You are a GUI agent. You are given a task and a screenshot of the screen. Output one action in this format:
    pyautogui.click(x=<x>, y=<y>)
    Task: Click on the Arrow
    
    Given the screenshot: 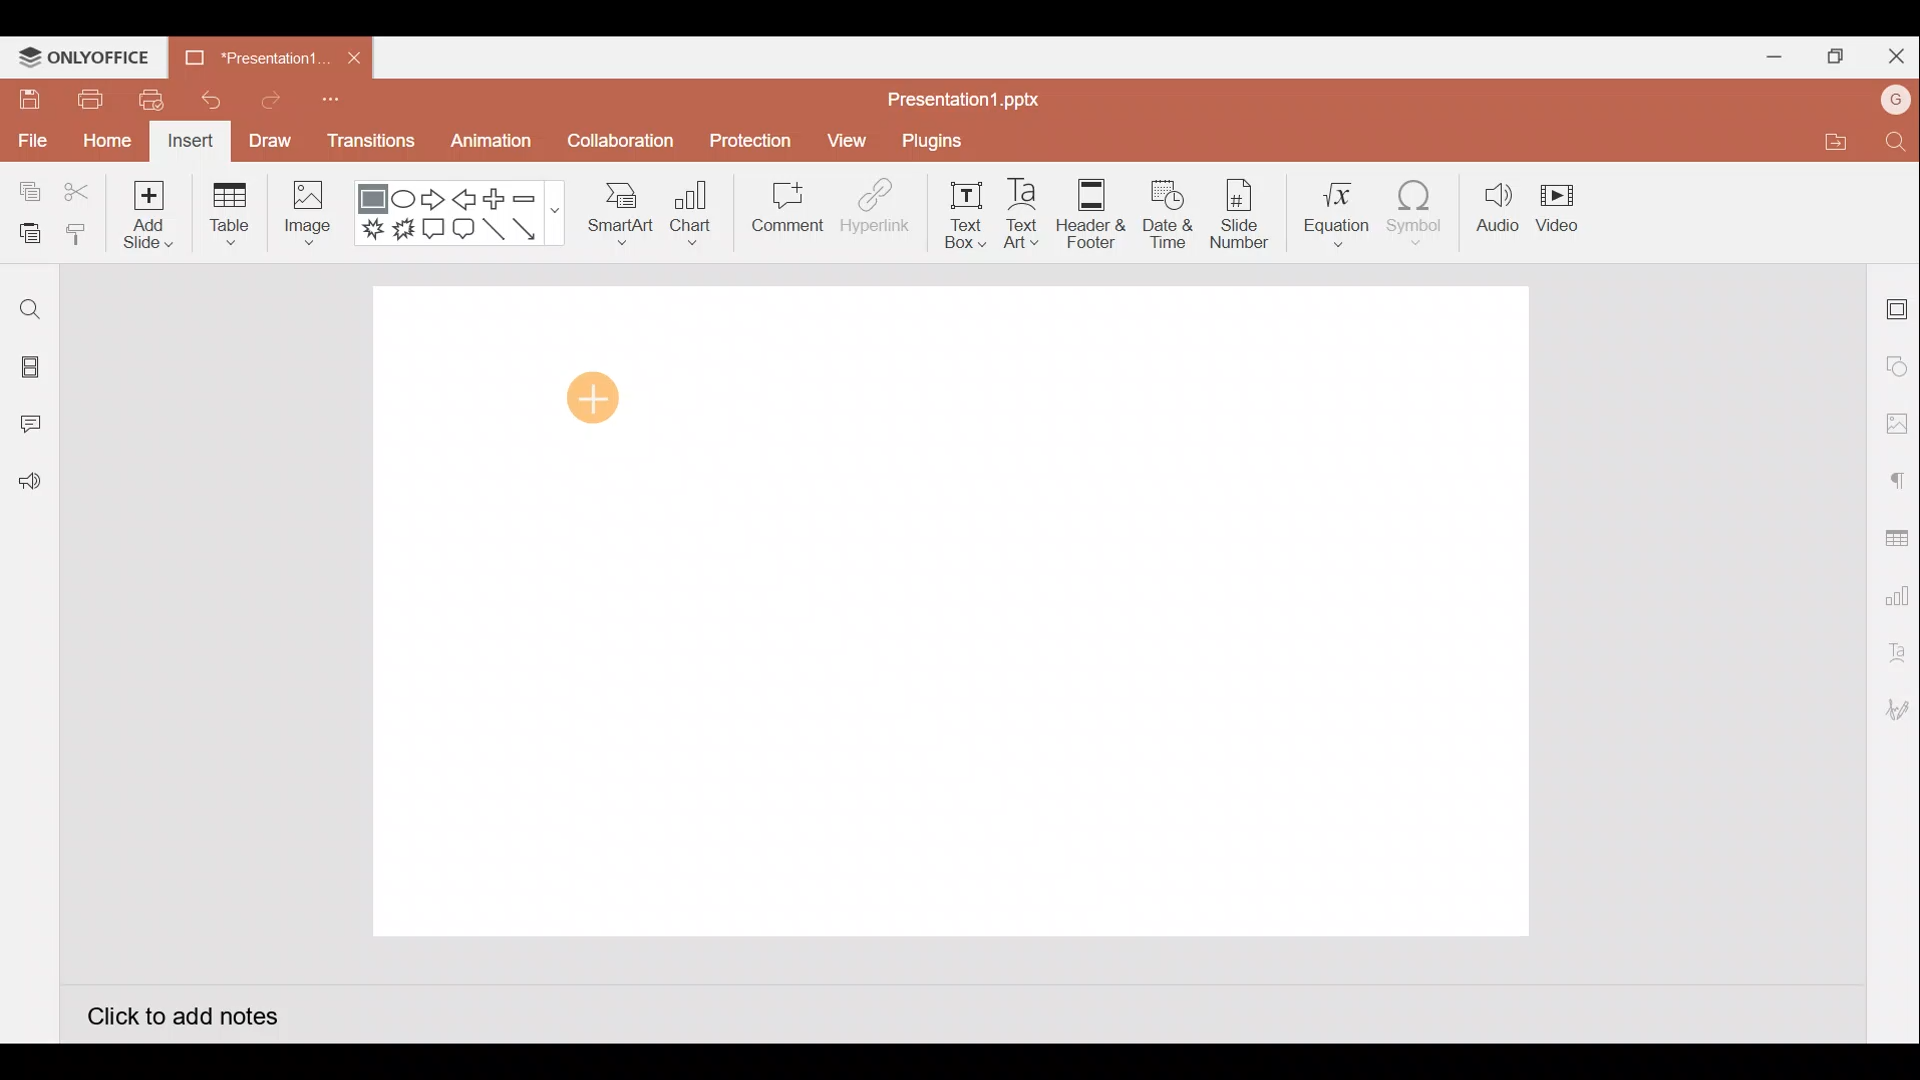 What is the action you would take?
    pyautogui.click(x=536, y=229)
    